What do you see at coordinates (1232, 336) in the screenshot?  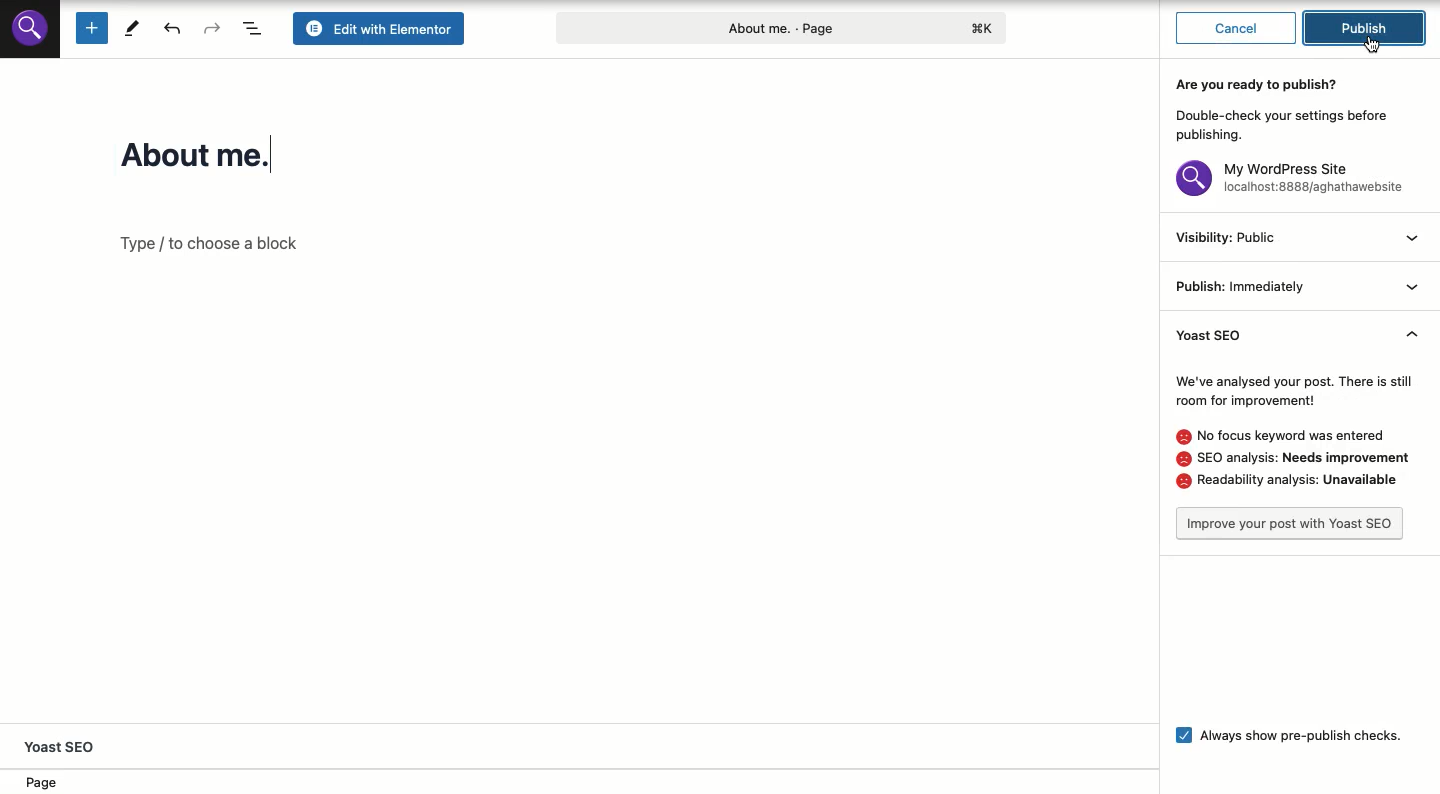 I see `Yoast SEO` at bounding box center [1232, 336].